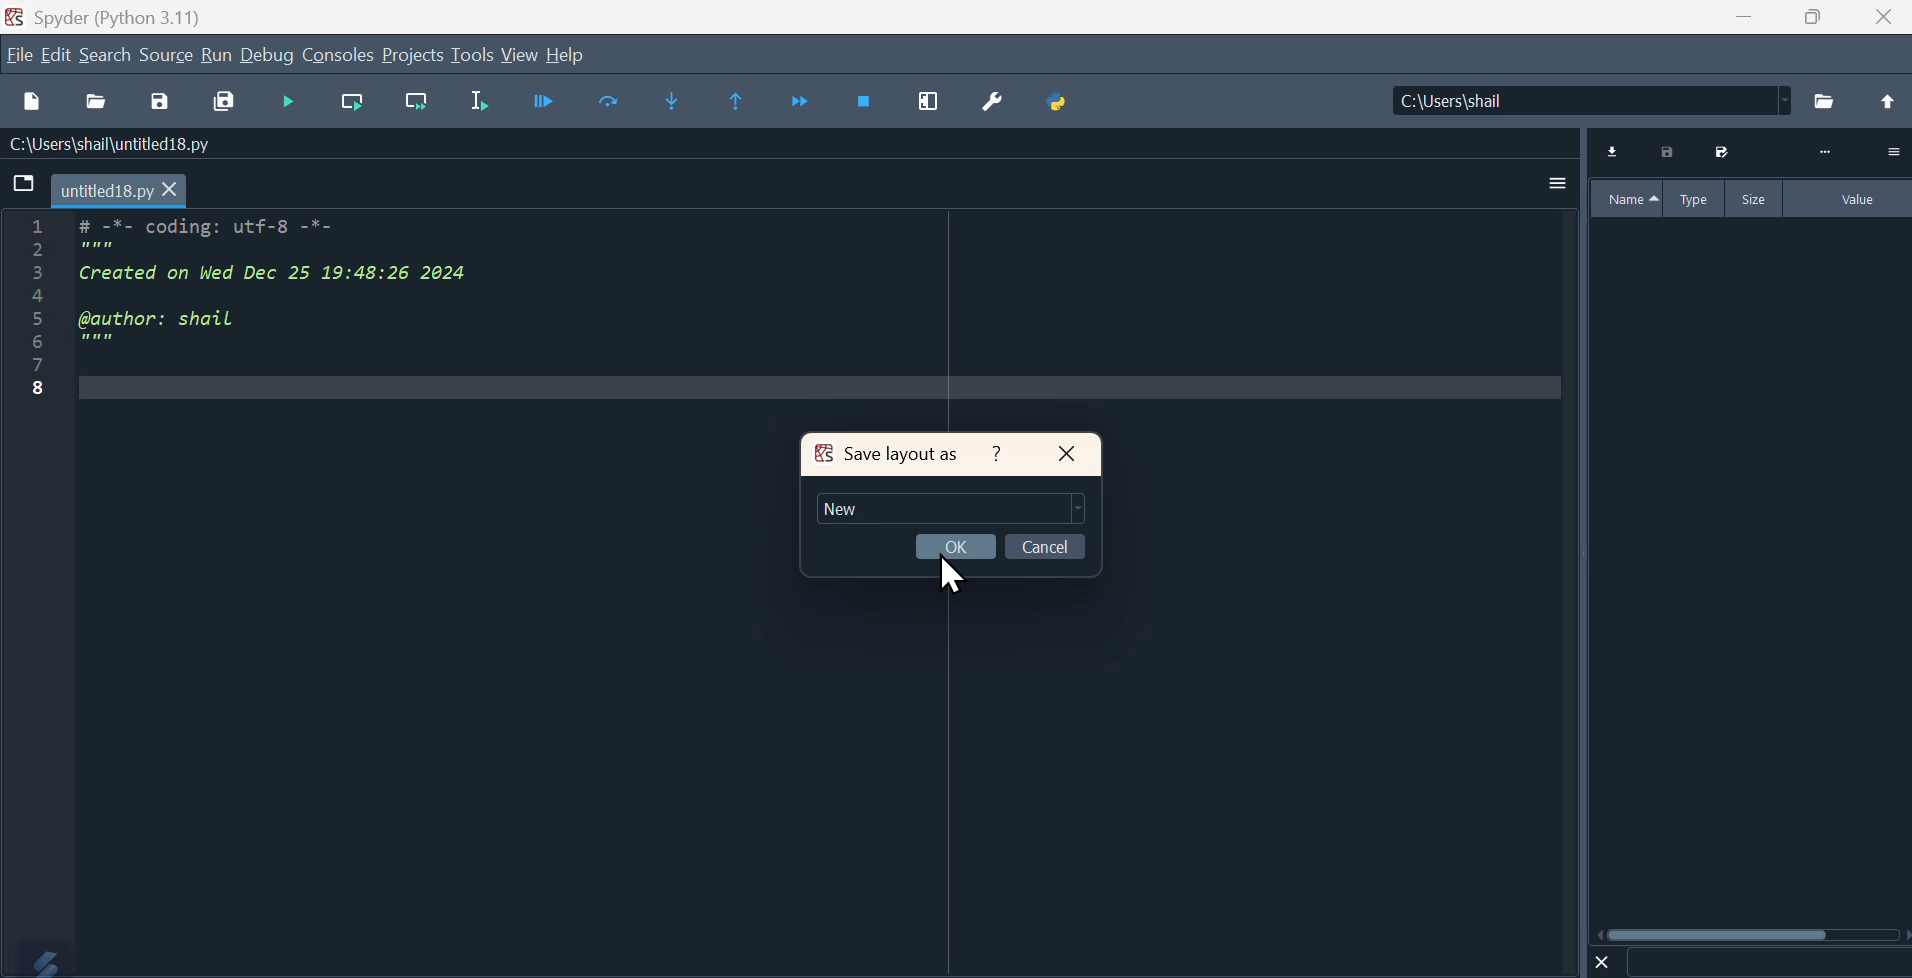 The width and height of the screenshot is (1912, 978). What do you see at coordinates (1892, 151) in the screenshot?
I see `Option` at bounding box center [1892, 151].